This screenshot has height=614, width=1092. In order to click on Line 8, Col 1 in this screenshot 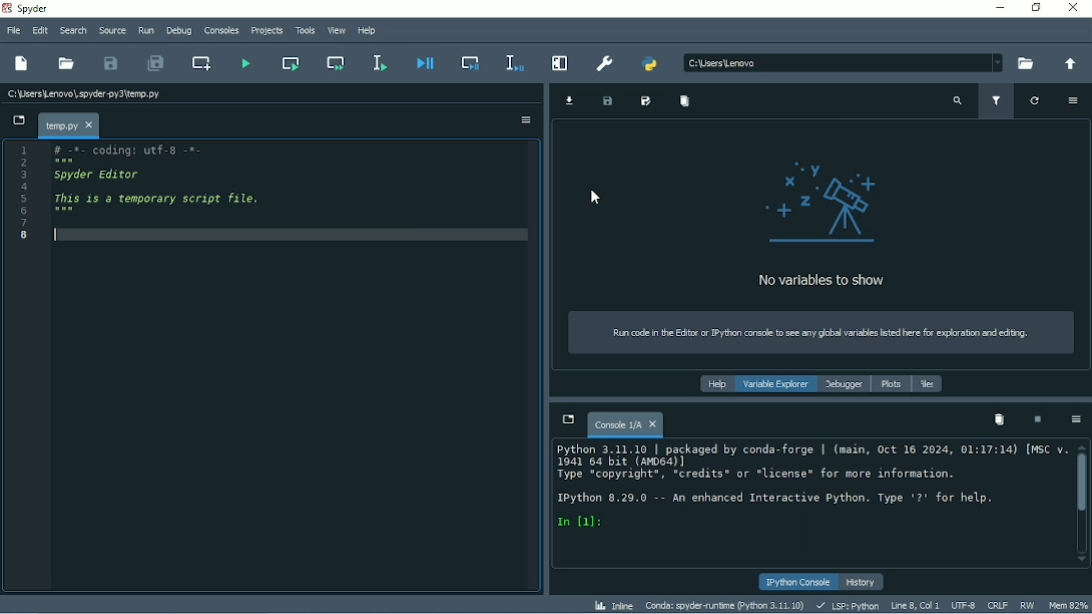, I will do `click(912, 606)`.